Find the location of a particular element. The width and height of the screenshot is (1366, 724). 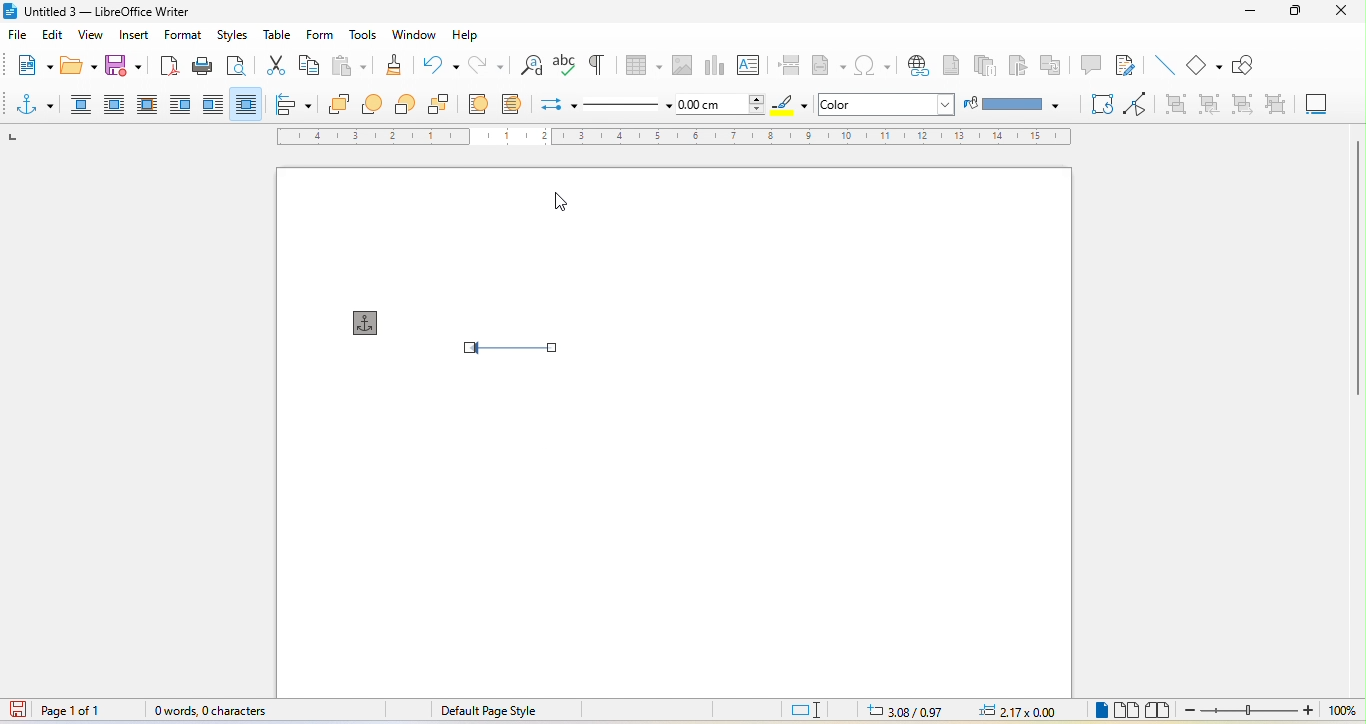

footnote is located at coordinates (952, 66).